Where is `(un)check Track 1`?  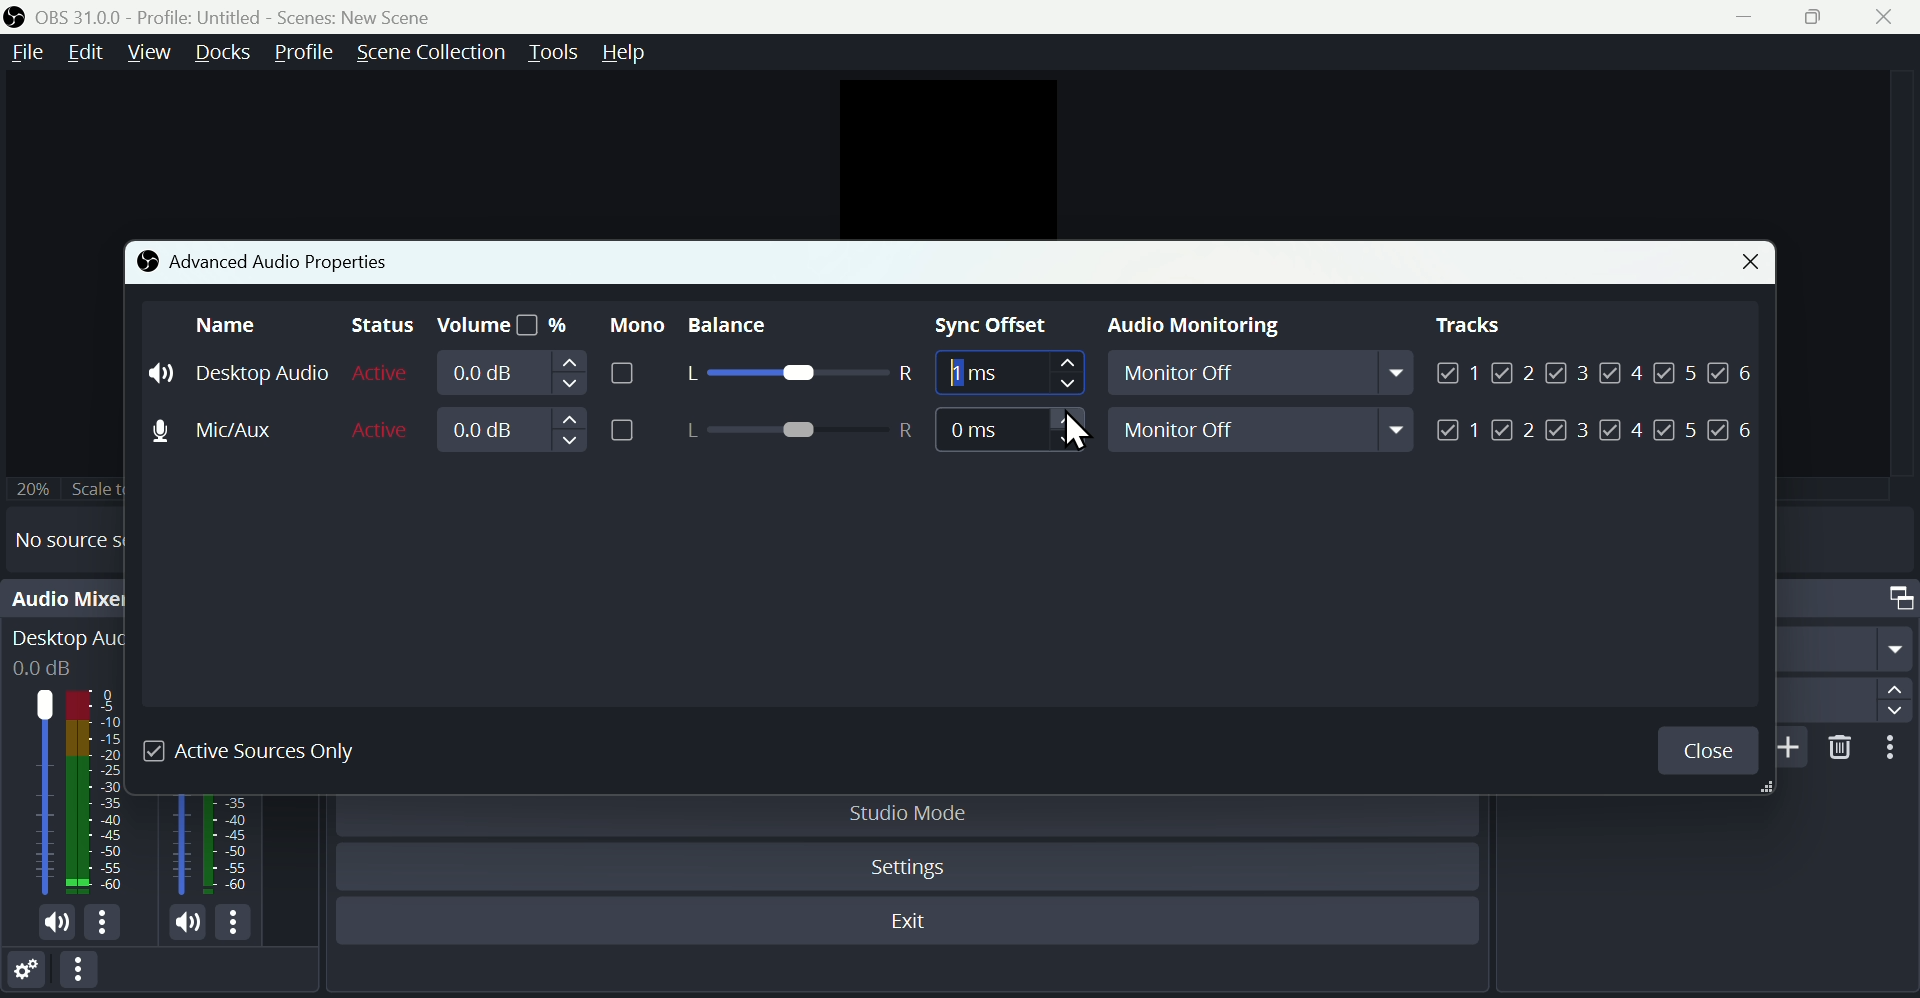
(un)check Track 1 is located at coordinates (1455, 371).